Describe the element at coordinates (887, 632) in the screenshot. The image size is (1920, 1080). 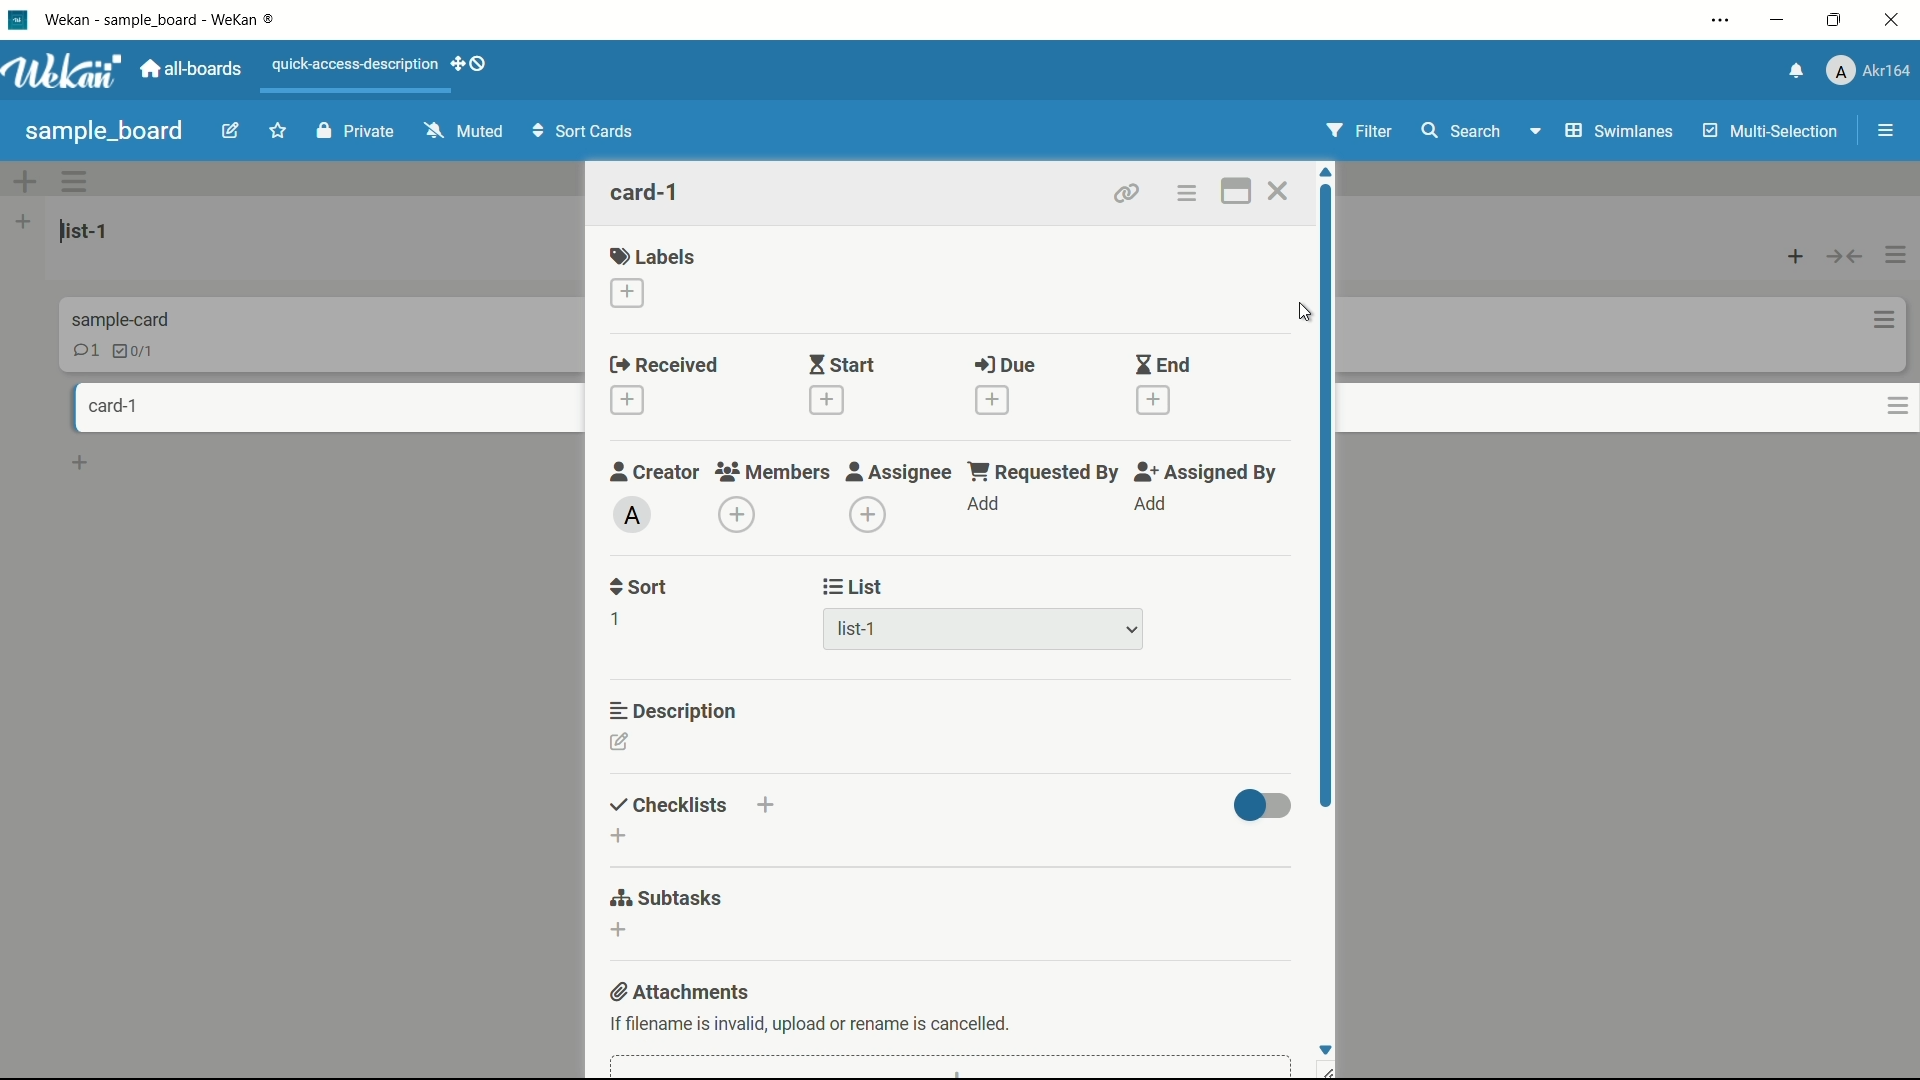
I see `list-1` at that location.